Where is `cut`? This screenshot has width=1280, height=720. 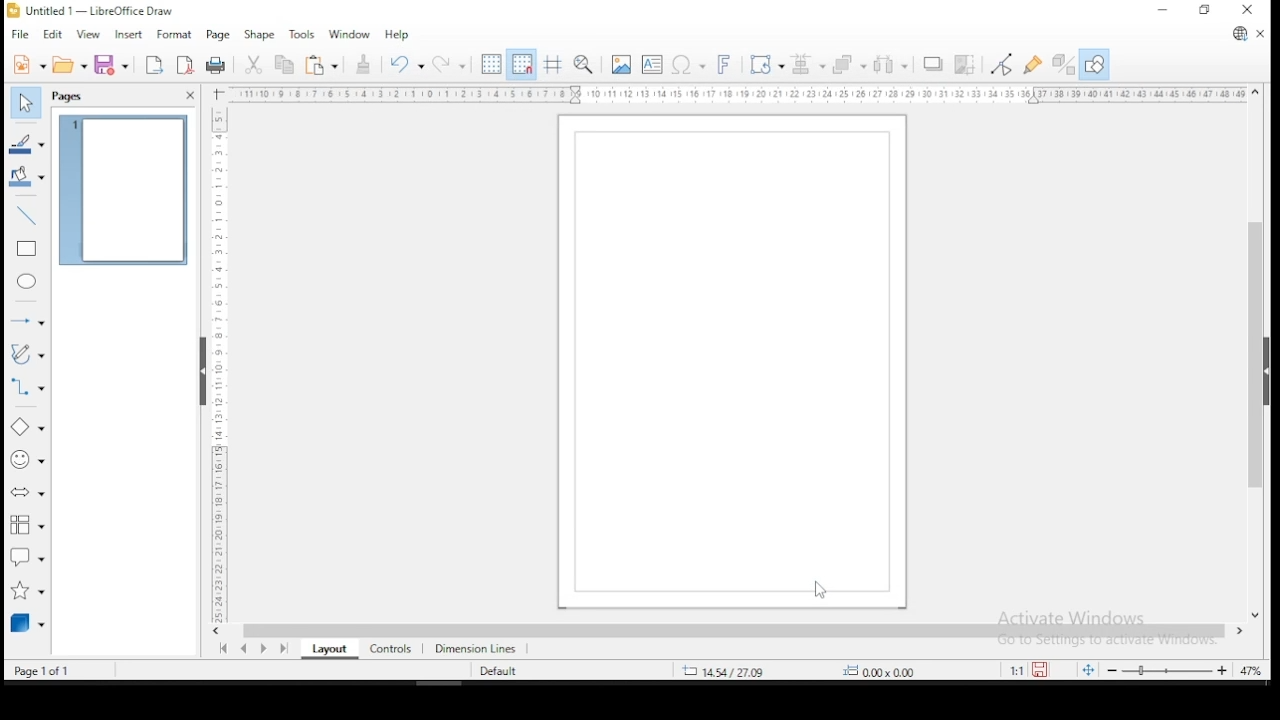
cut is located at coordinates (252, 66).